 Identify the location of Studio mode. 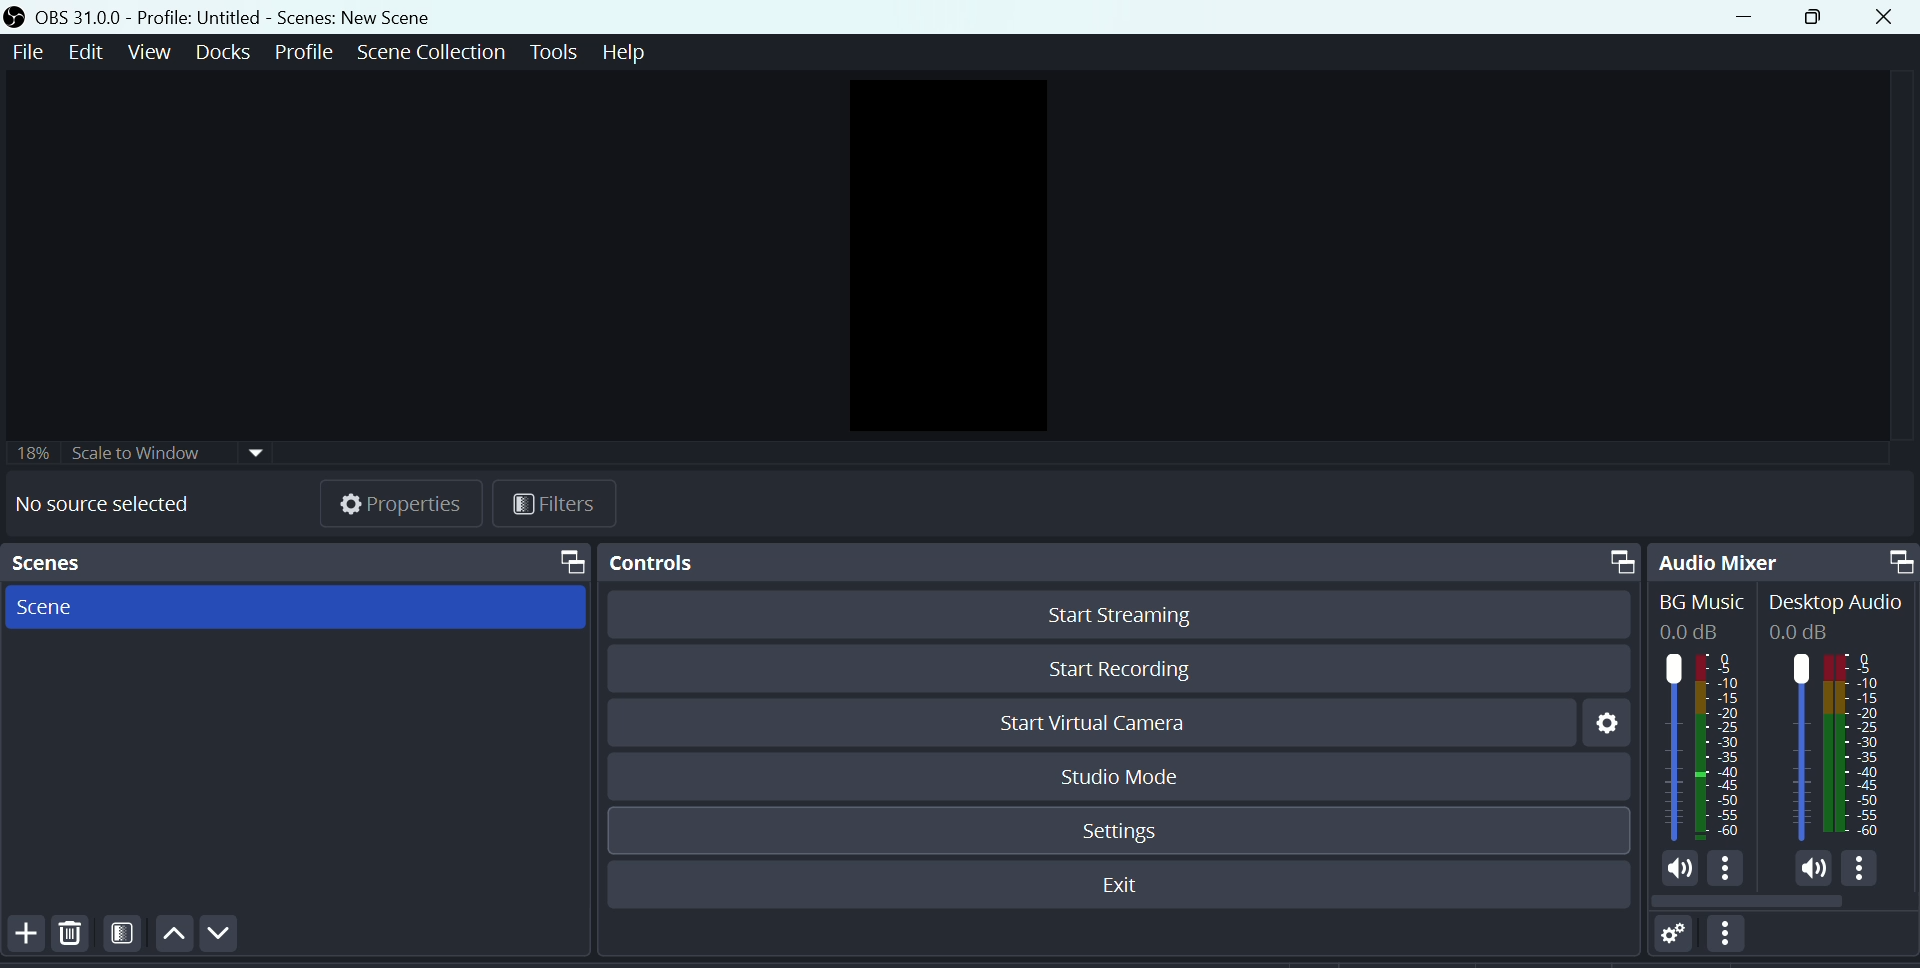
(1113, 775).